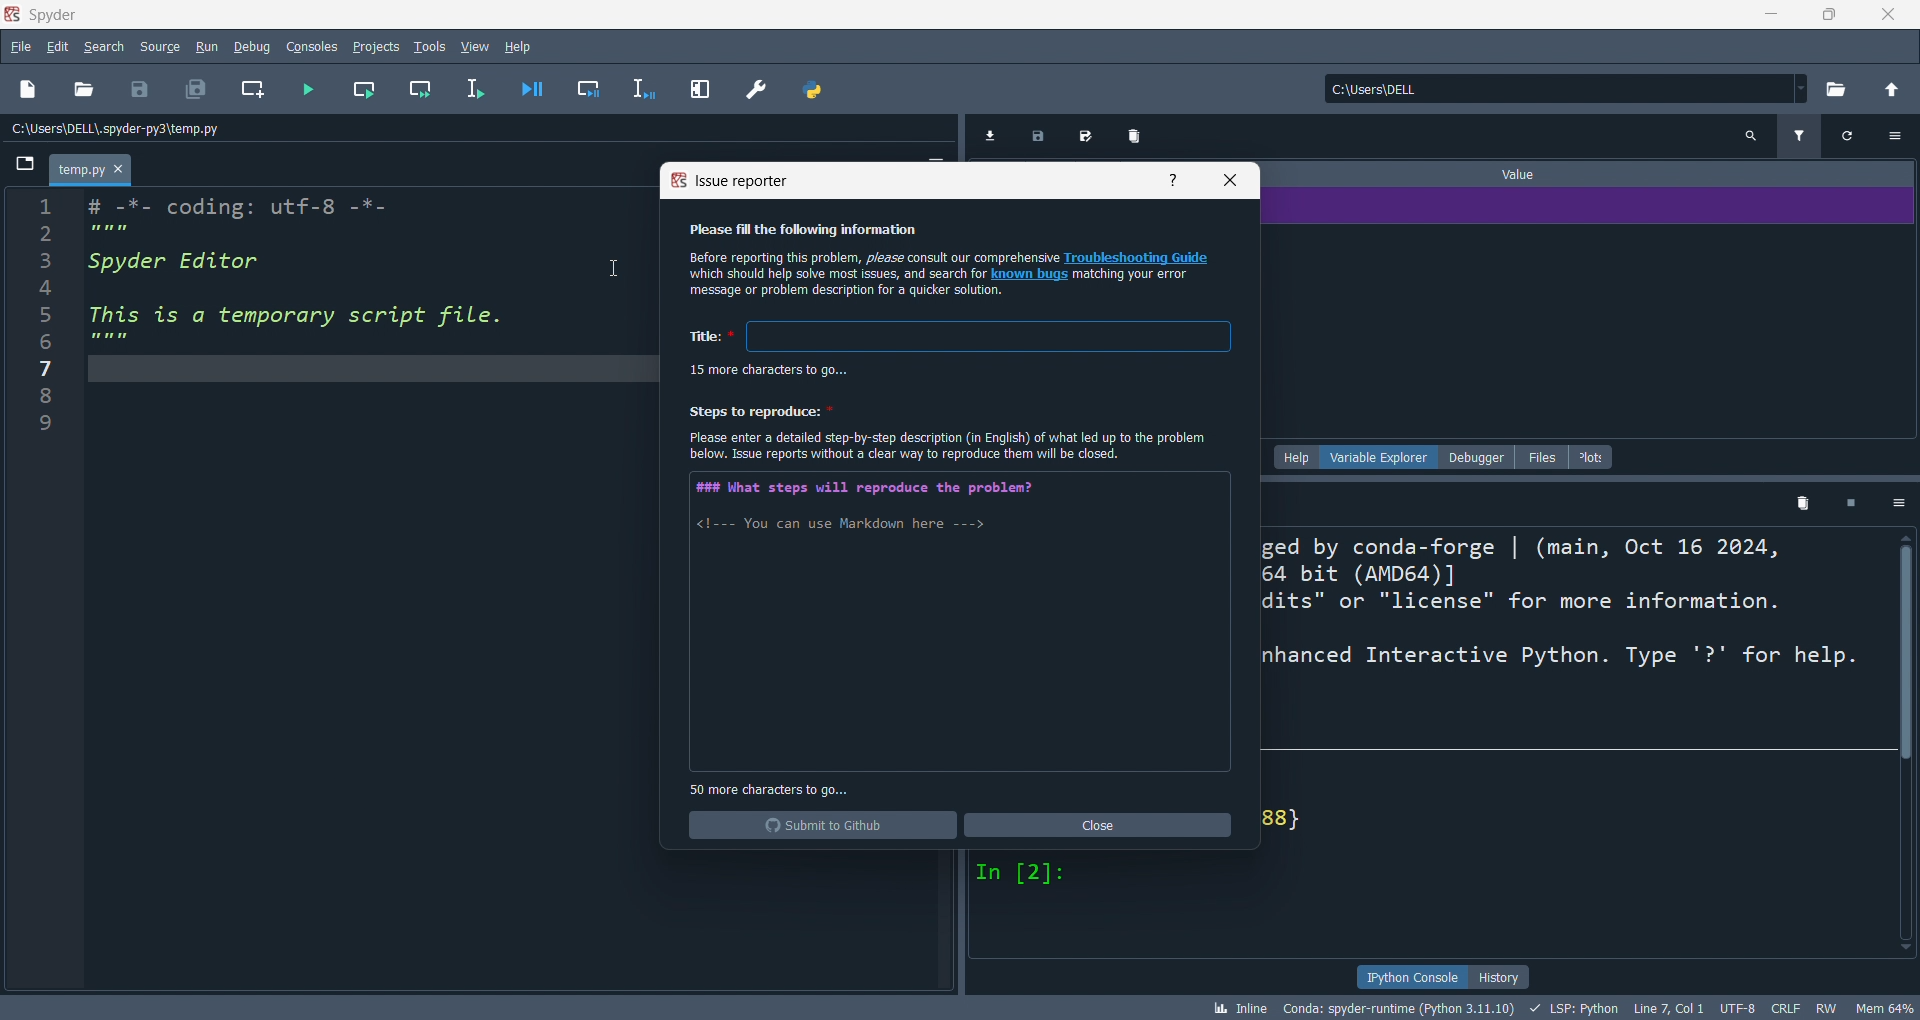  What do you see at coordinates (424, 90) in the screenshot?
I see `run cell and move` at bounding box center [424, 90].